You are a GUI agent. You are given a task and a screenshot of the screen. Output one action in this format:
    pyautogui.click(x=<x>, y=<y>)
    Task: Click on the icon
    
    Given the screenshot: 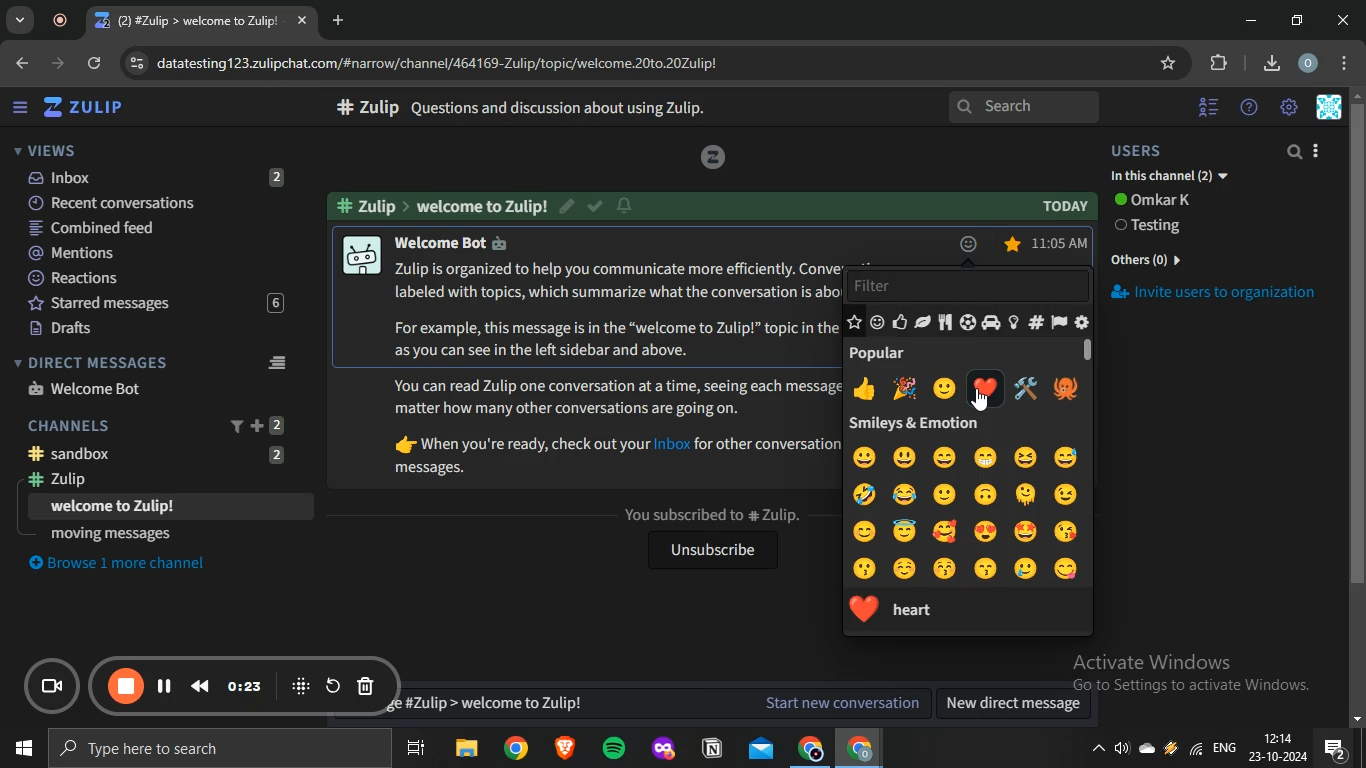 What is the action you would take?
    pyautogui.click(x=55, y=688)
    